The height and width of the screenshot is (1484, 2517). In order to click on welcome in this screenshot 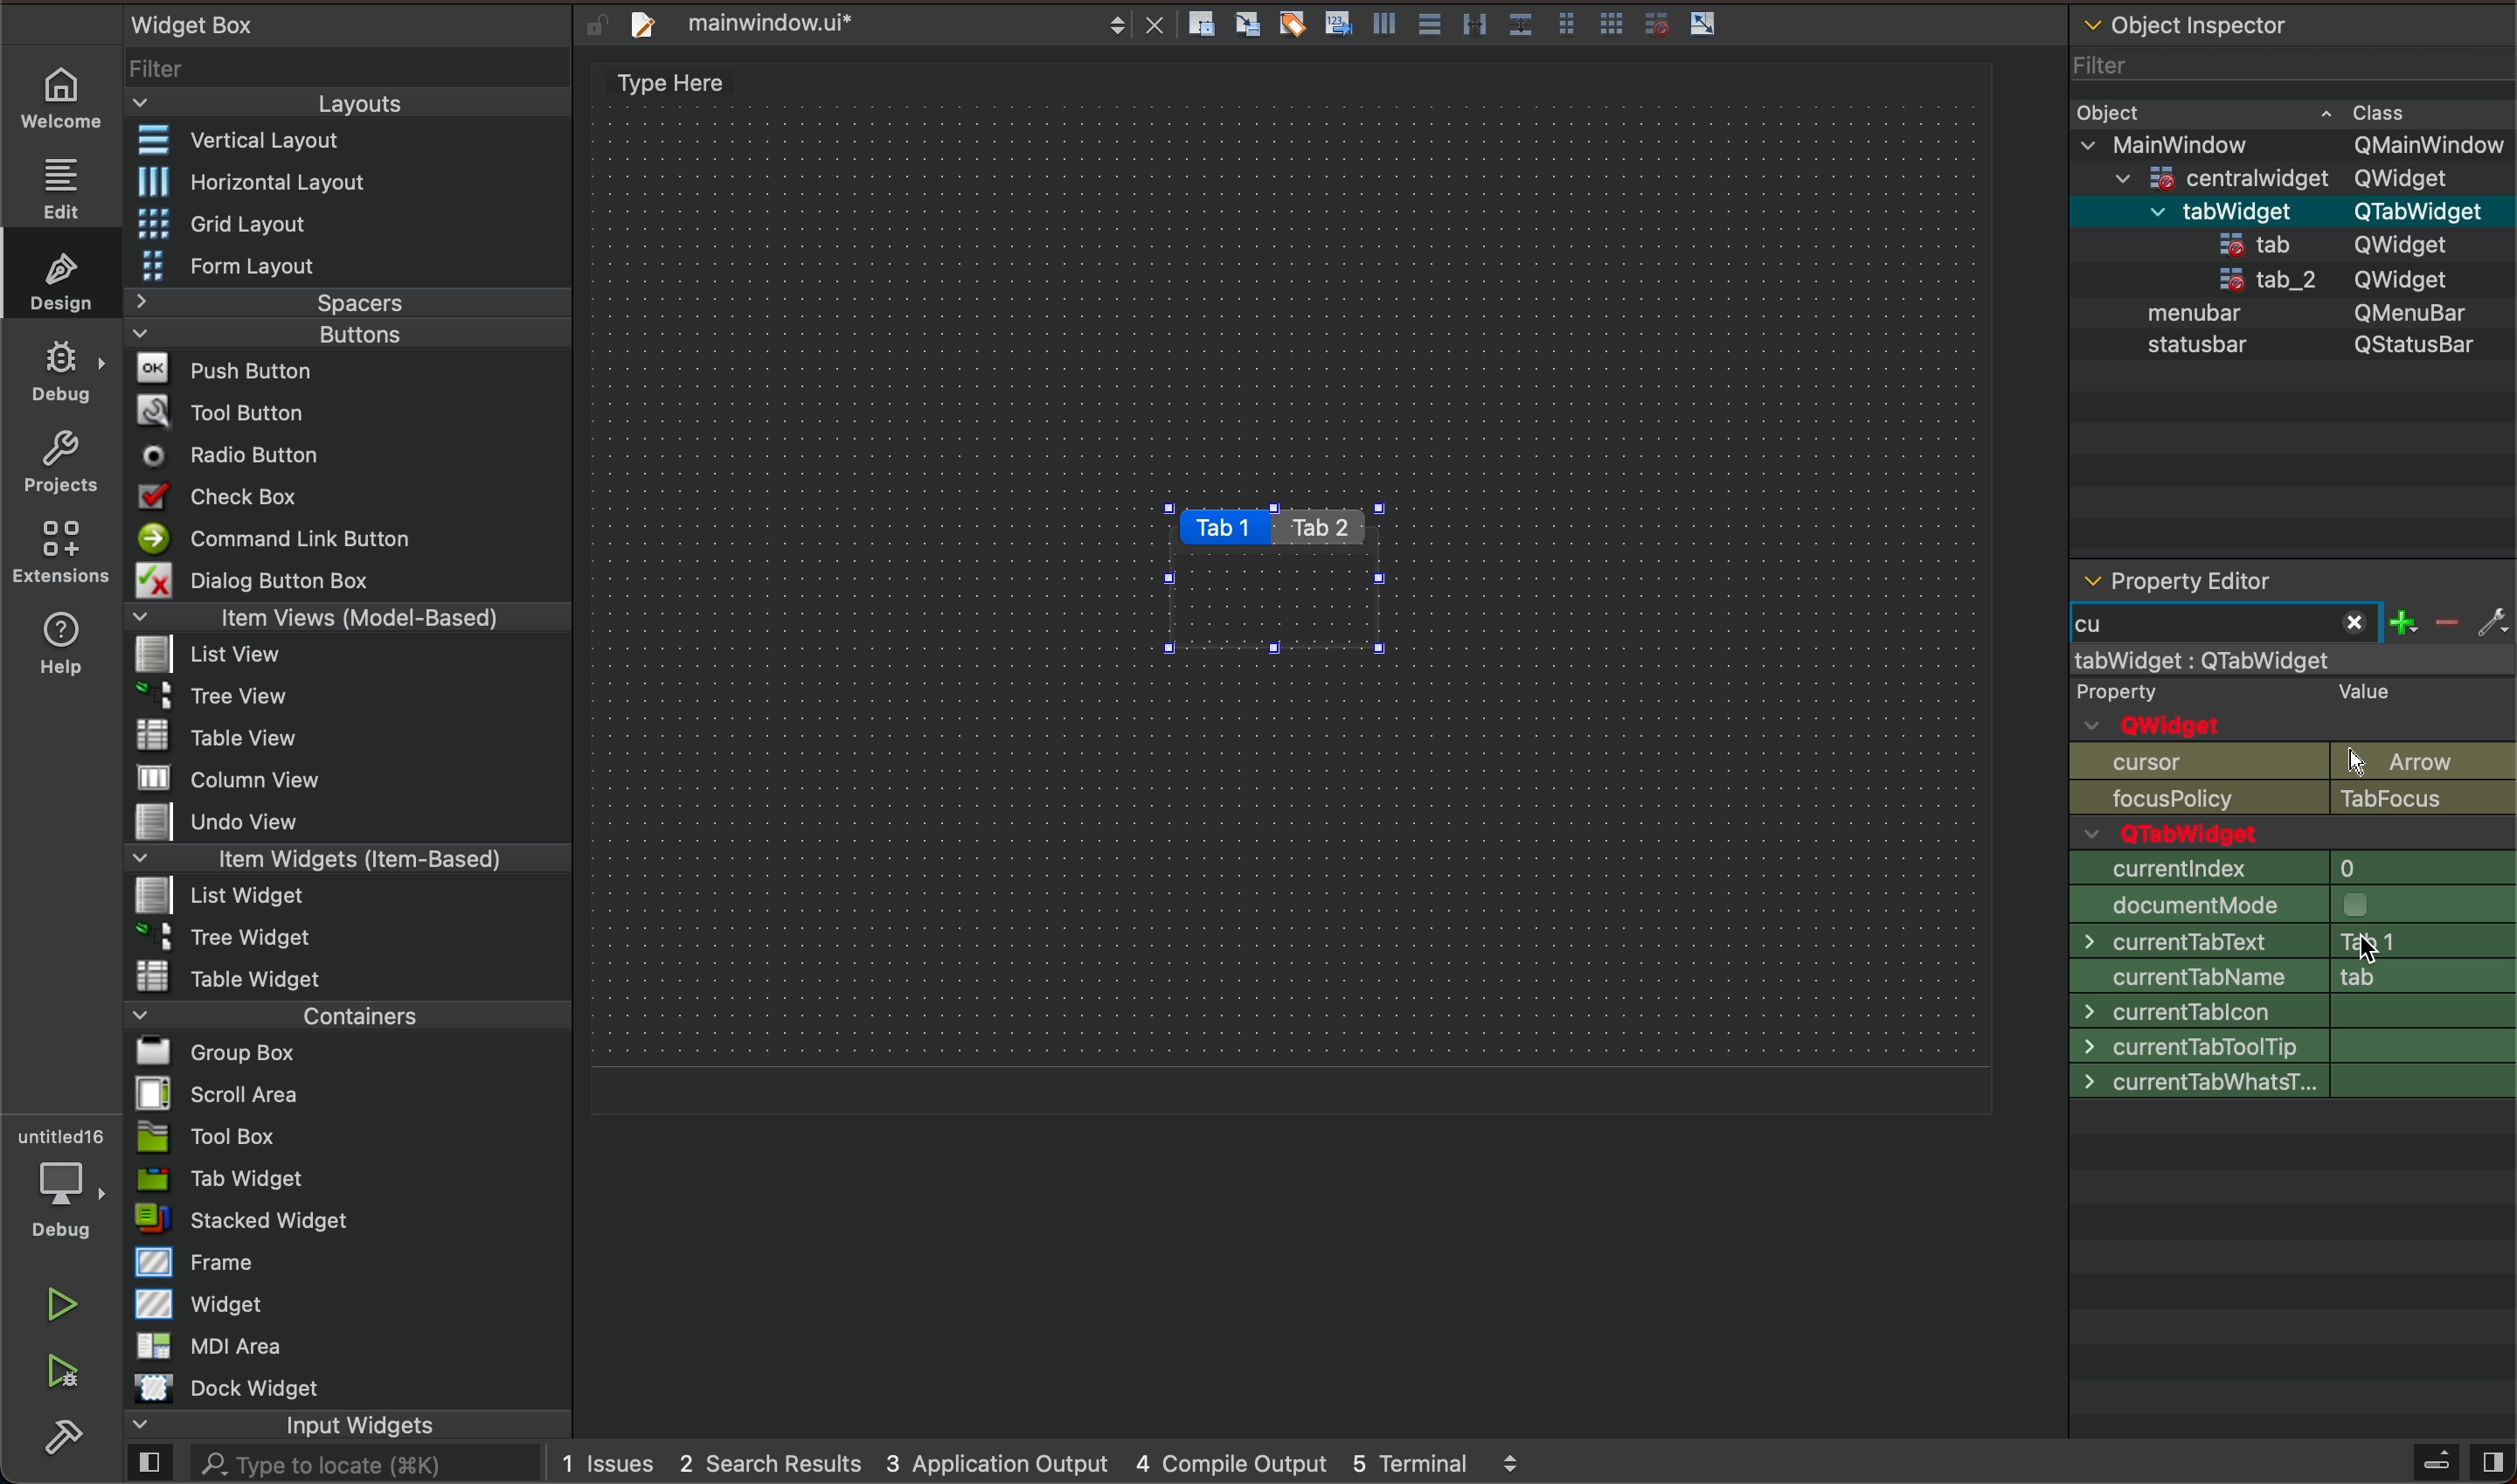, I will do `click(57, 99)`.